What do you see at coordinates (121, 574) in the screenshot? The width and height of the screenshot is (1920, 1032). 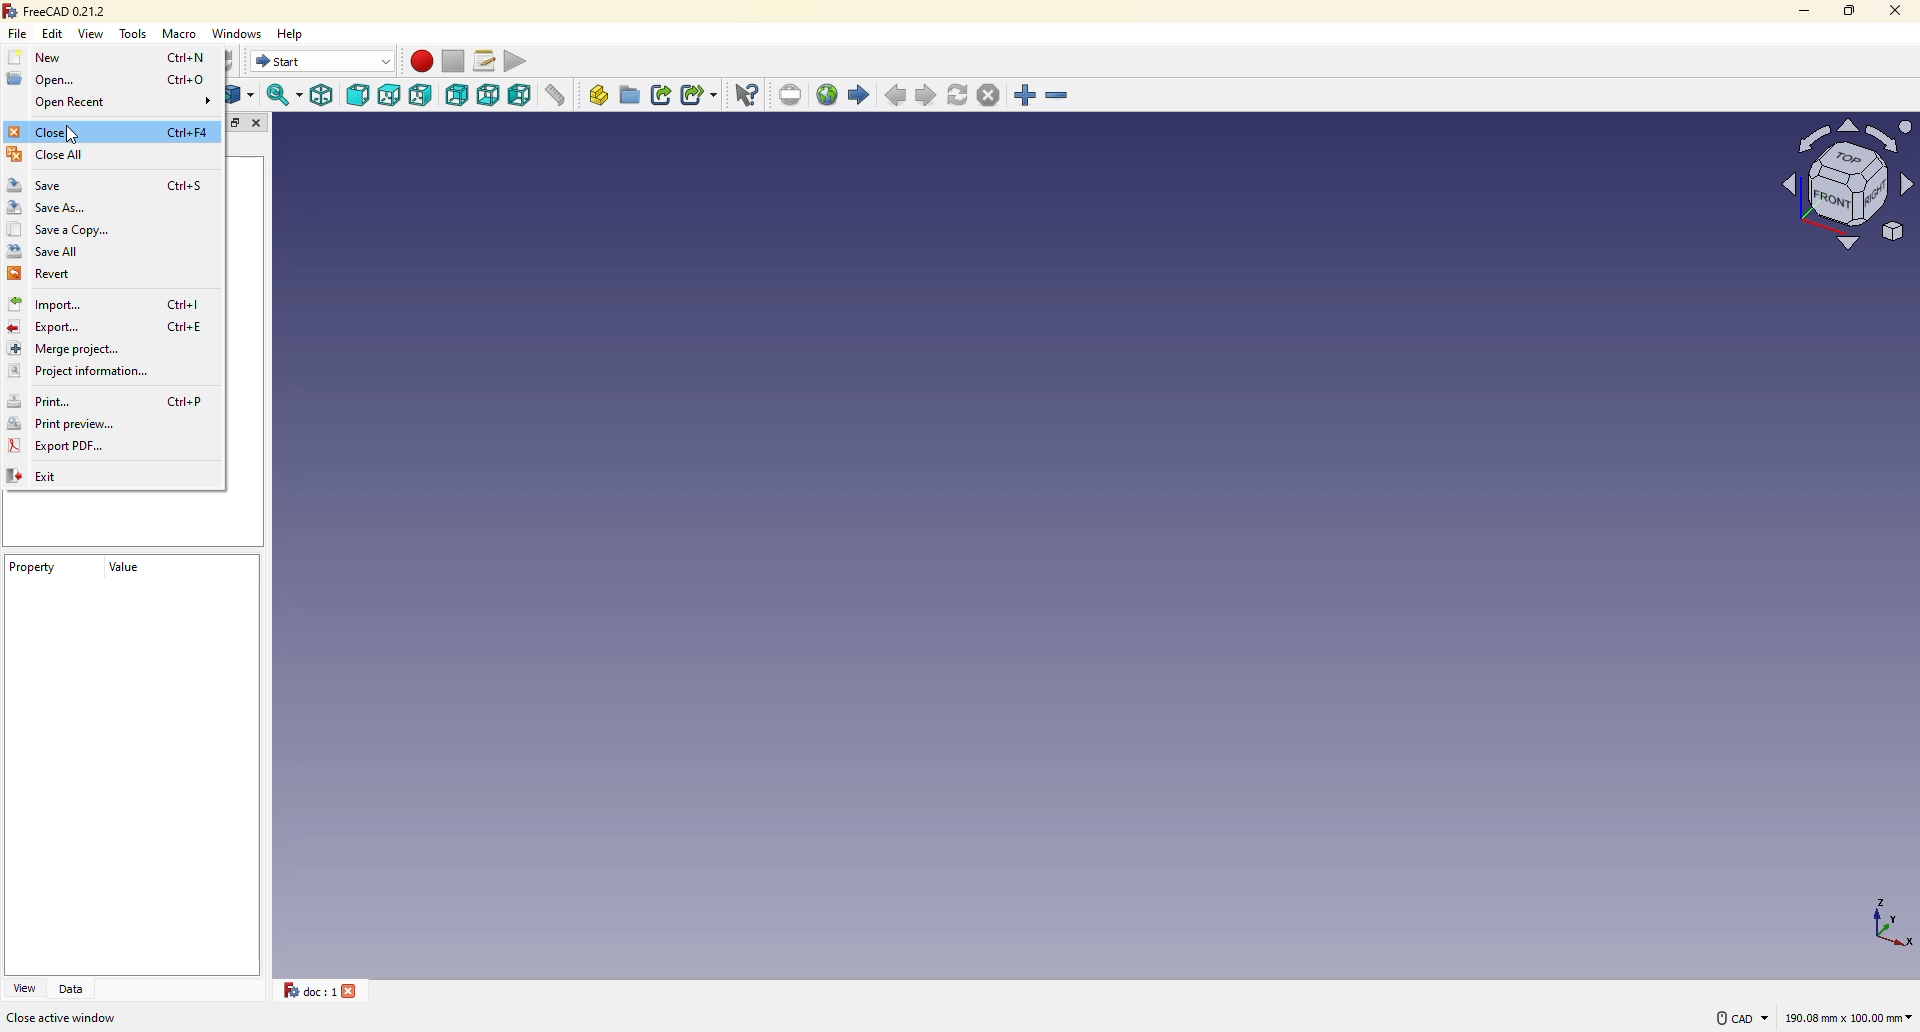 I see `value` at bounding box center [121, 574].